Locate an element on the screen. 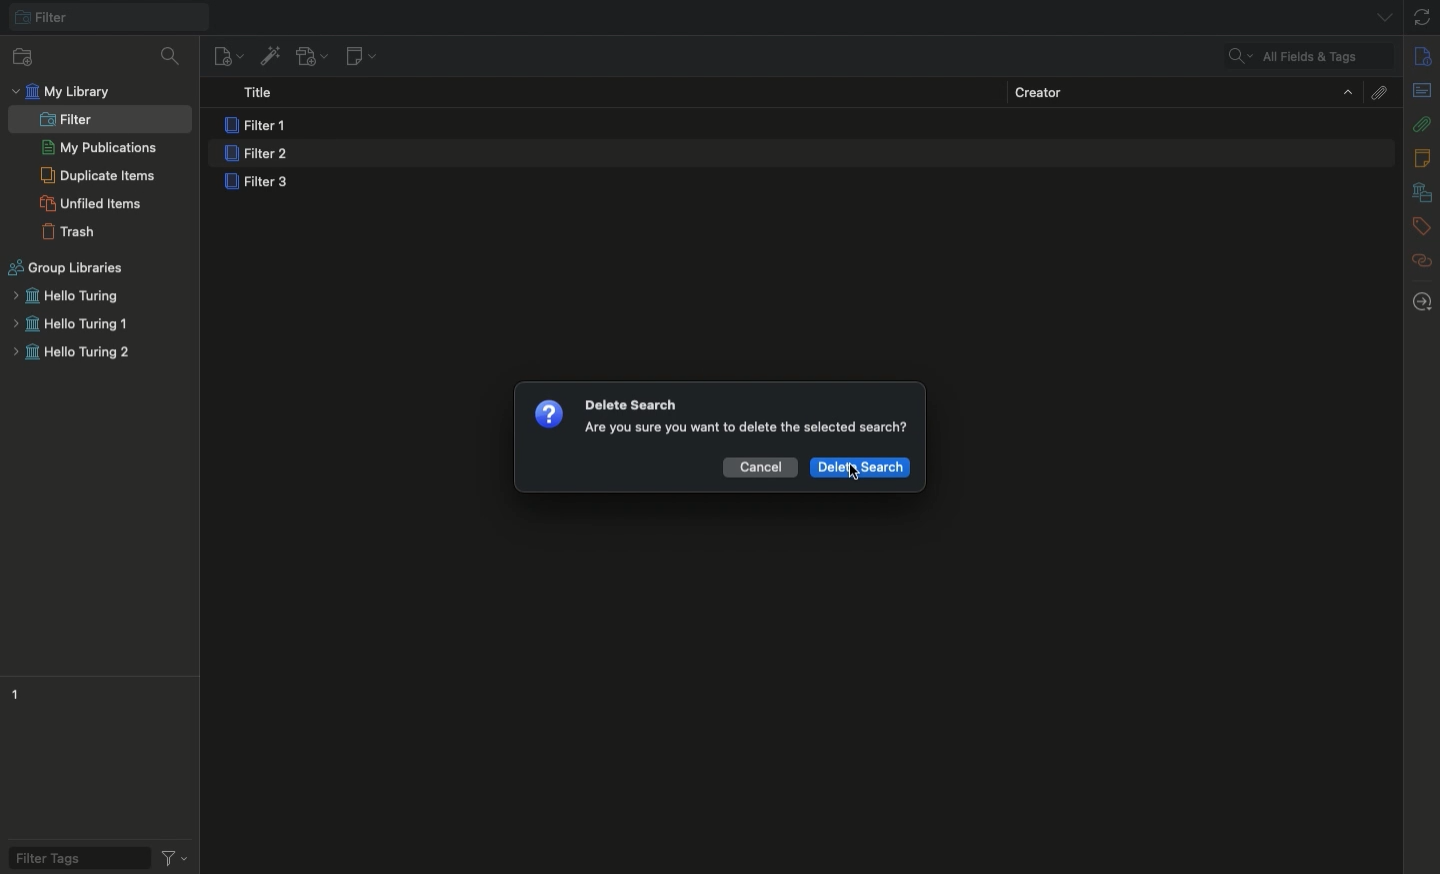  cursor is located at coordinates (854, 471).